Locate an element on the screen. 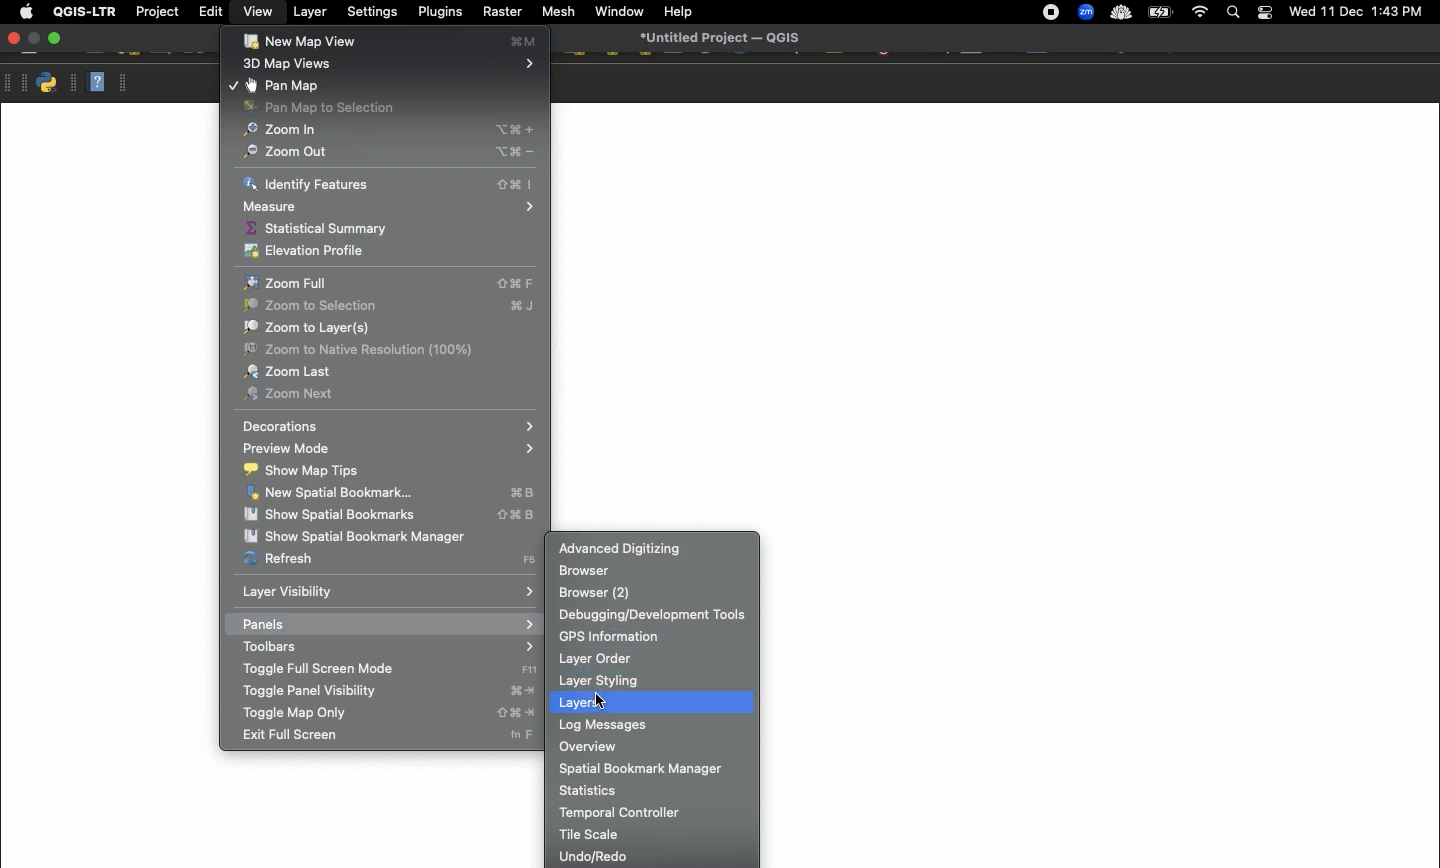 The image size is (1440, 868). Toggle maps only is located at coordinates (384, 714).